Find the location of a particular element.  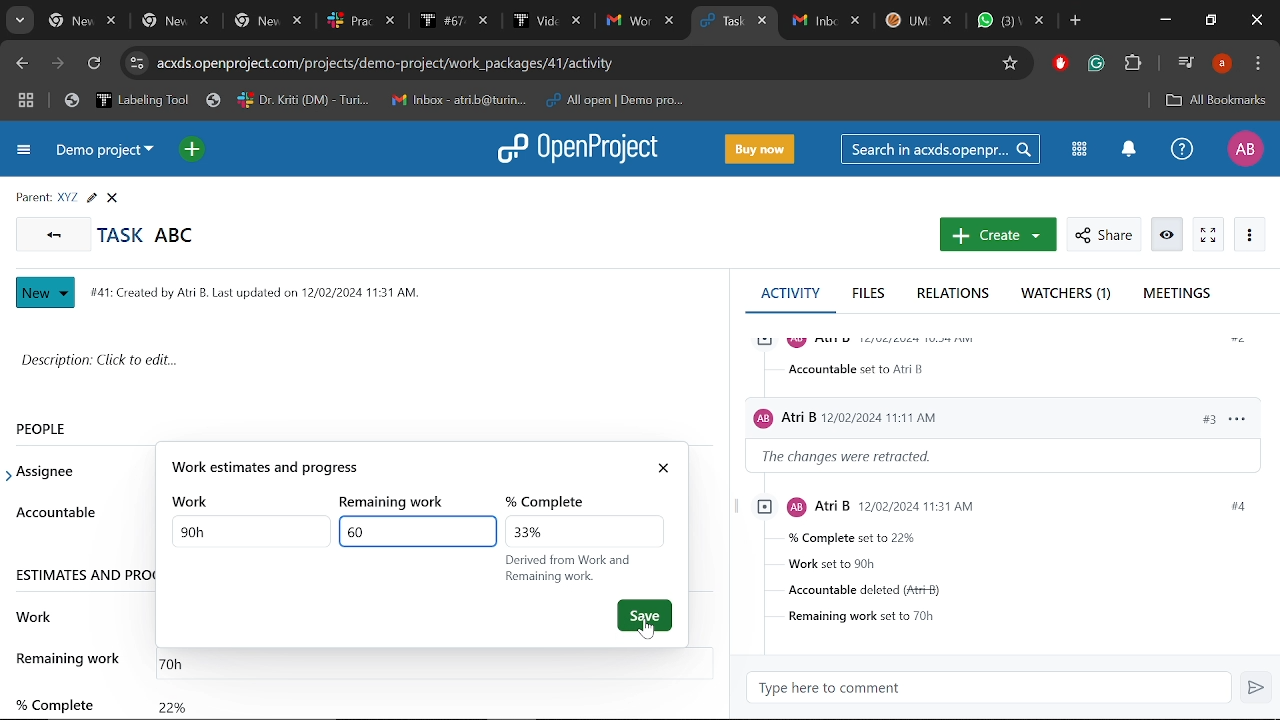

Activate zen mode is located at coordinates (1208, 235).